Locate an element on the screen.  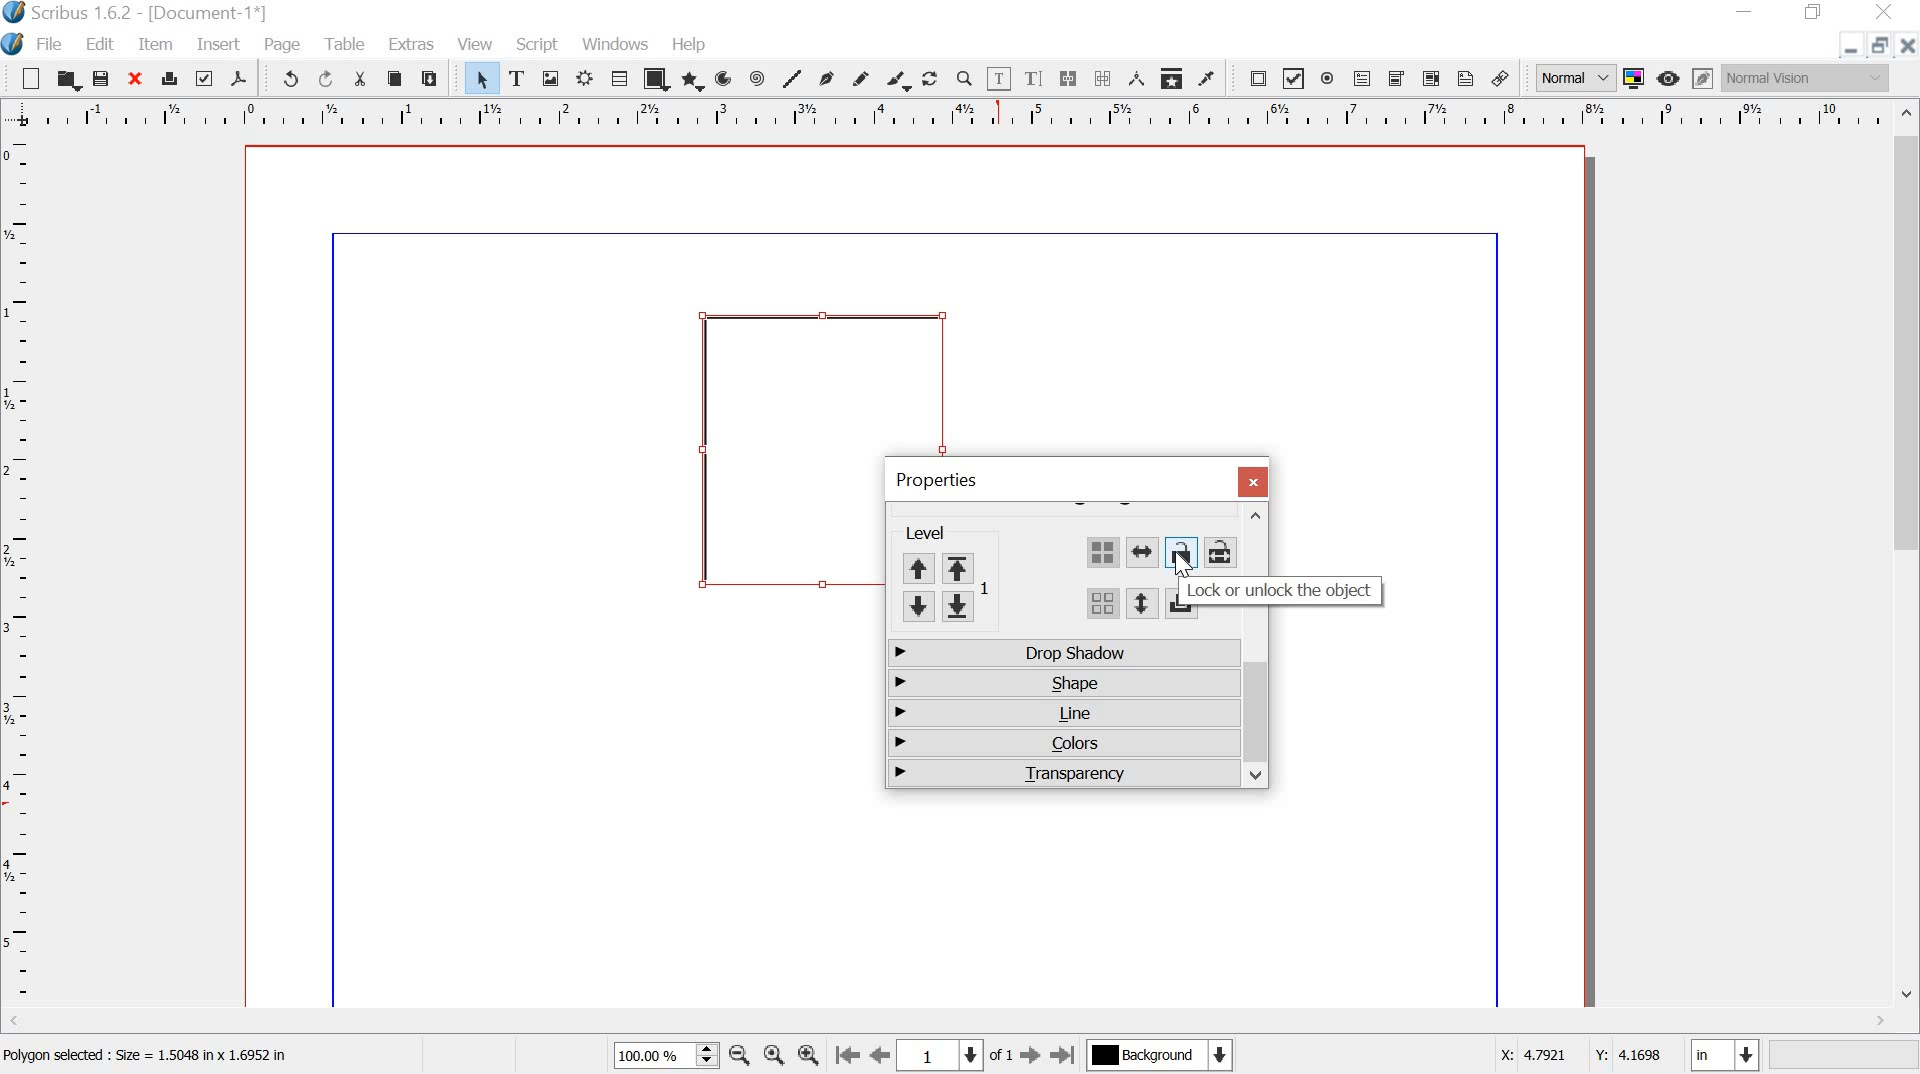
pdf check box is located at coordinates (1294, 79).